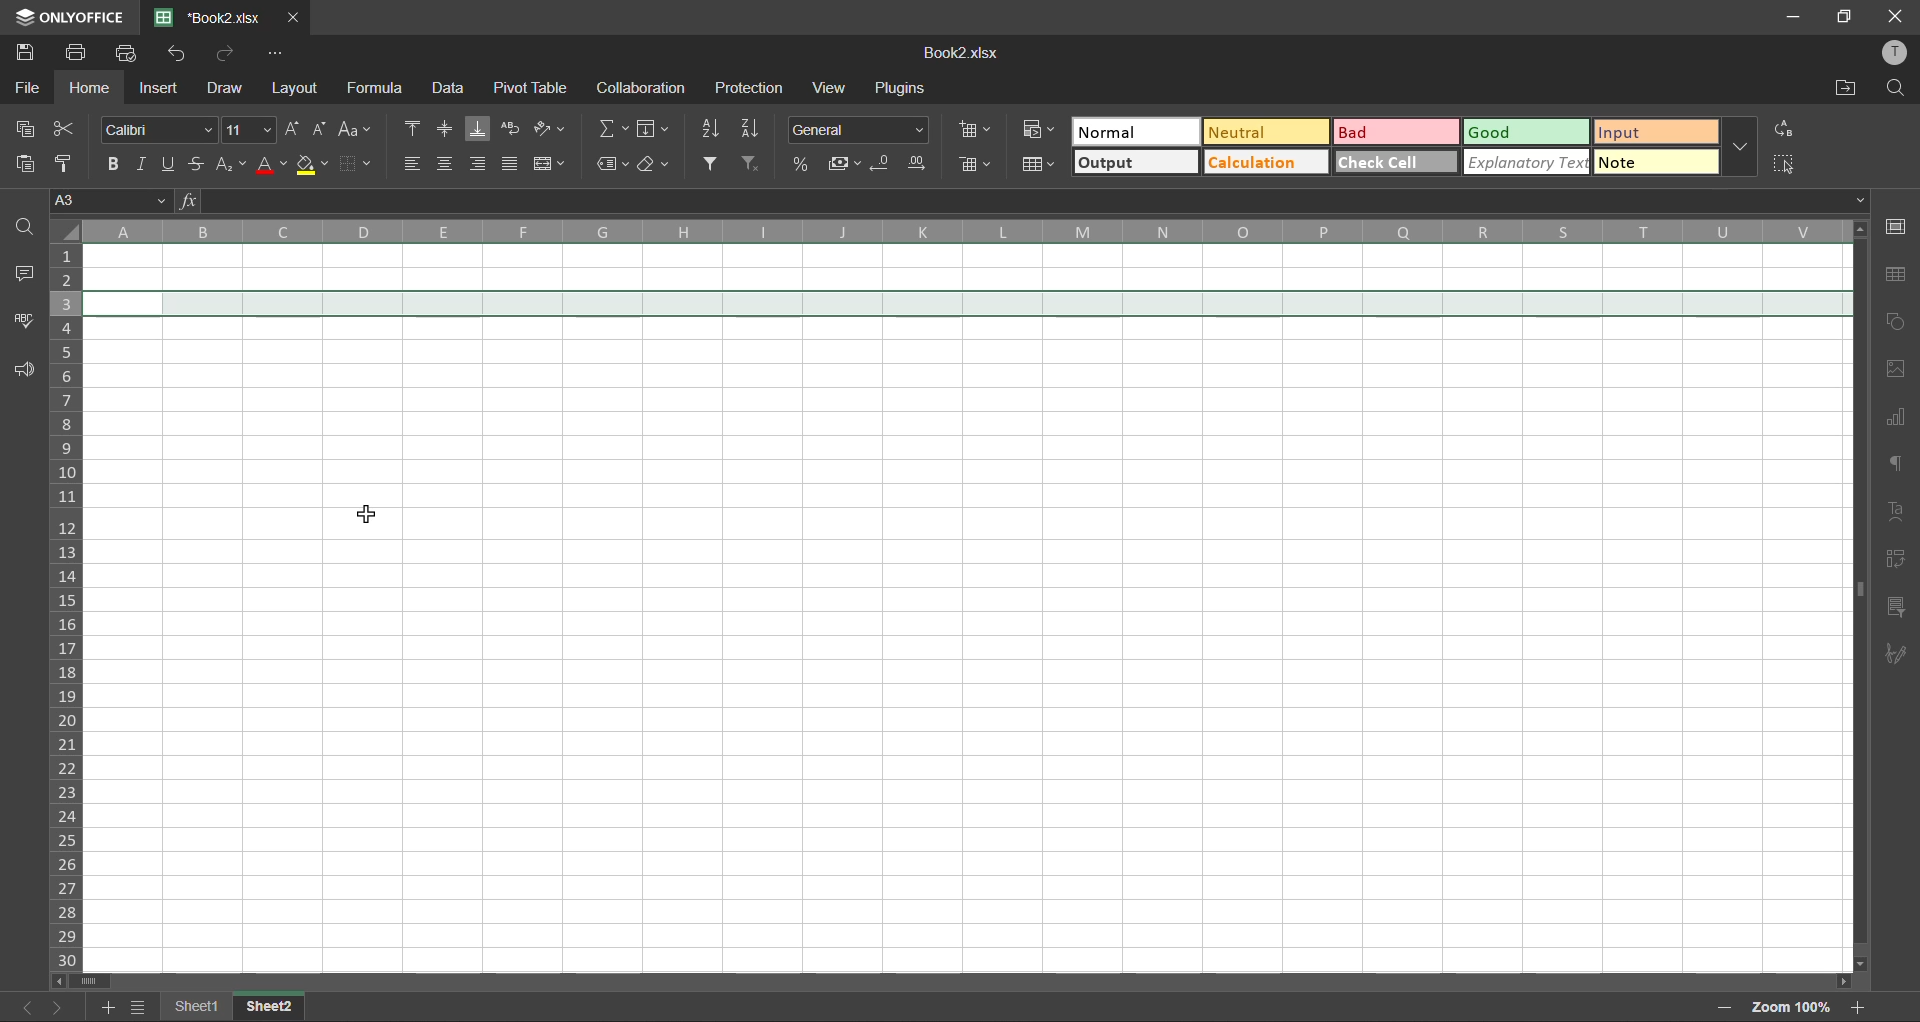  What do you see at coordinates (1788, 131) in the screenshot?
I see `replace` at bounding box center [1788, 131].